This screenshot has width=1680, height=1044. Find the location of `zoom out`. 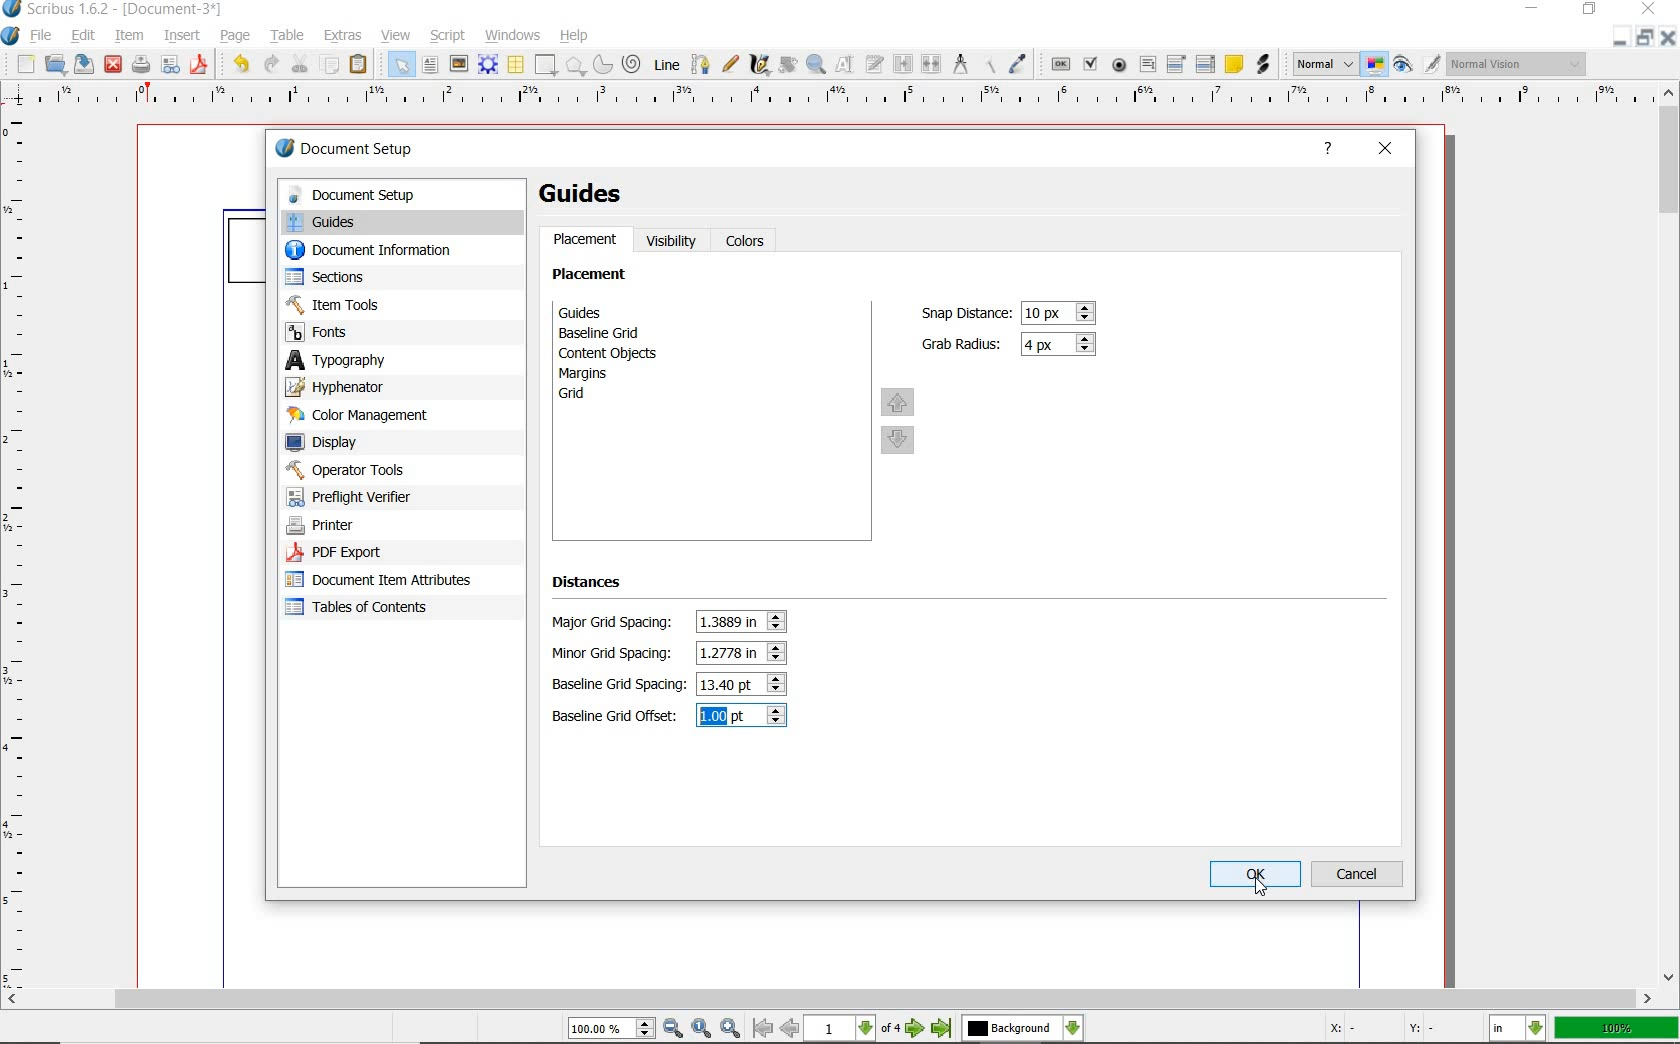

zoom out is located at coordinates (674, 1029).